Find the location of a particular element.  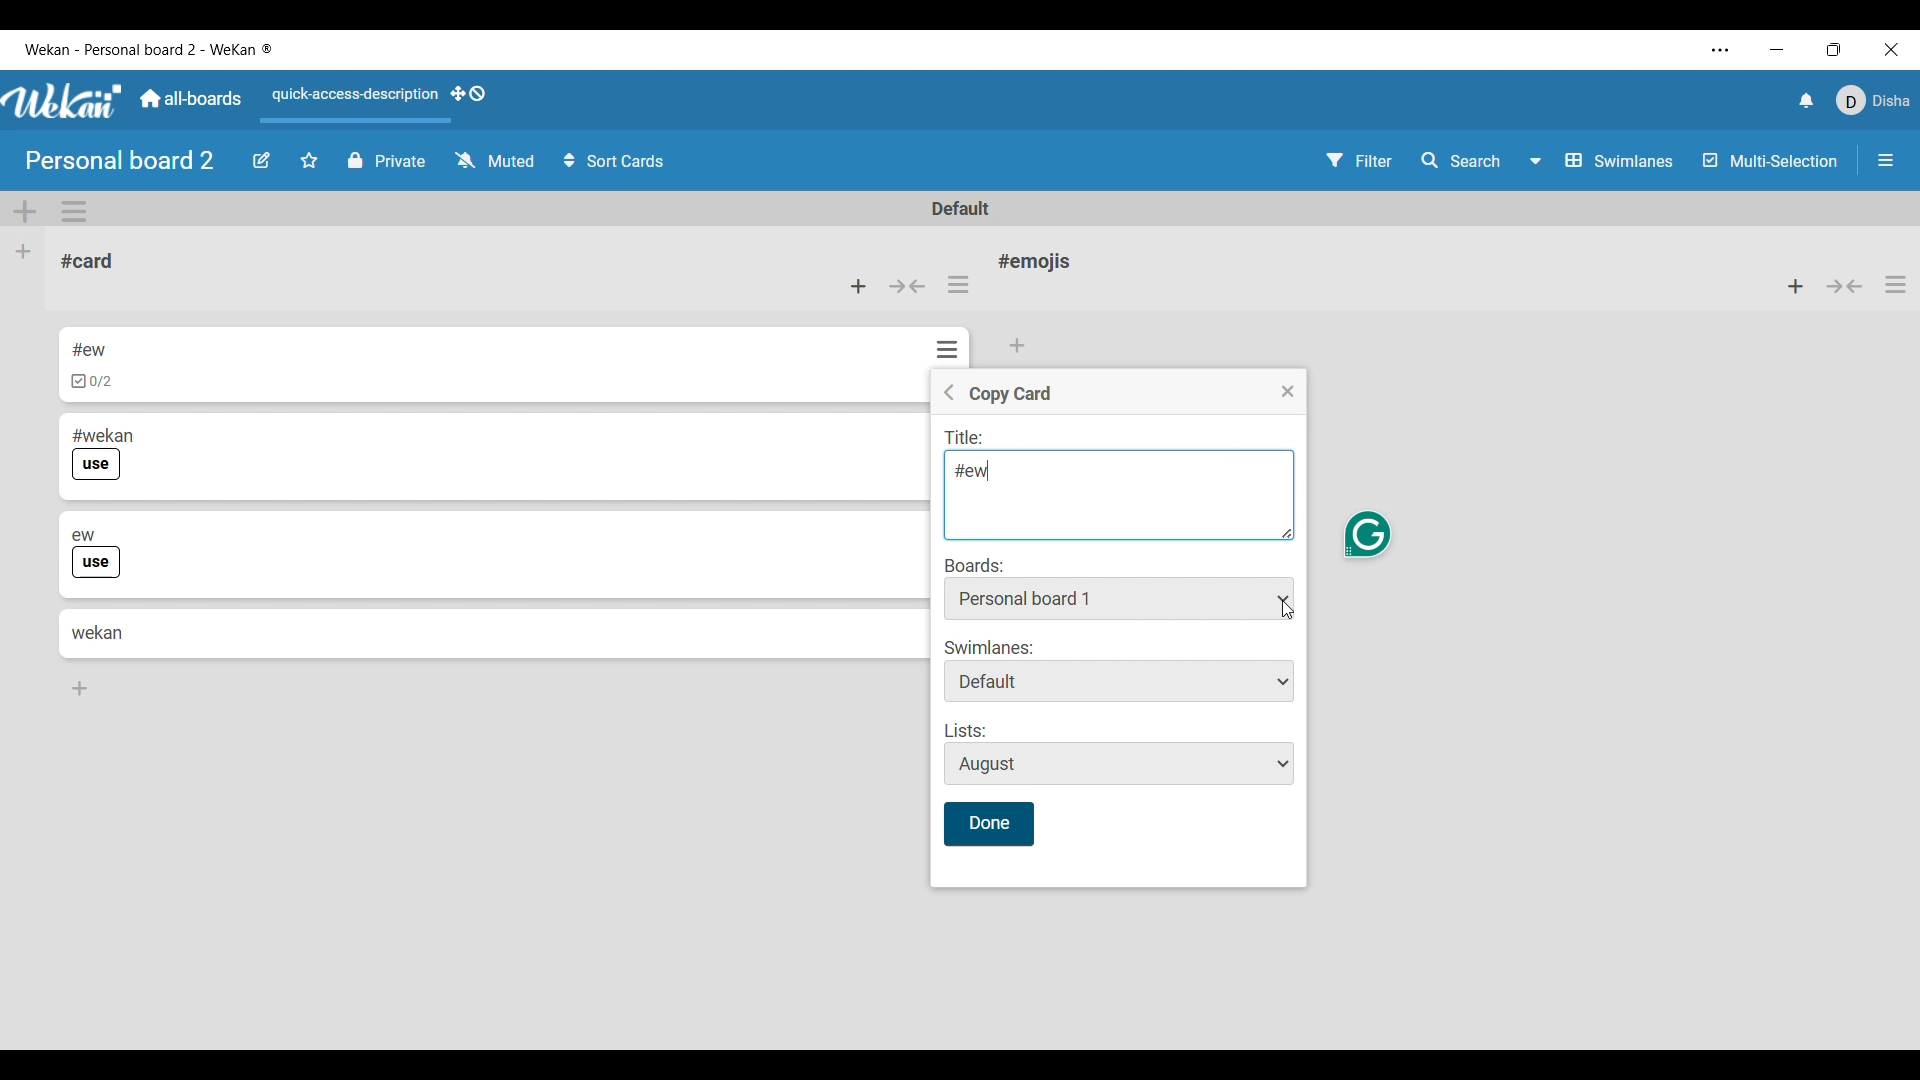

Notifications  is located at coordinates (1806, 100).